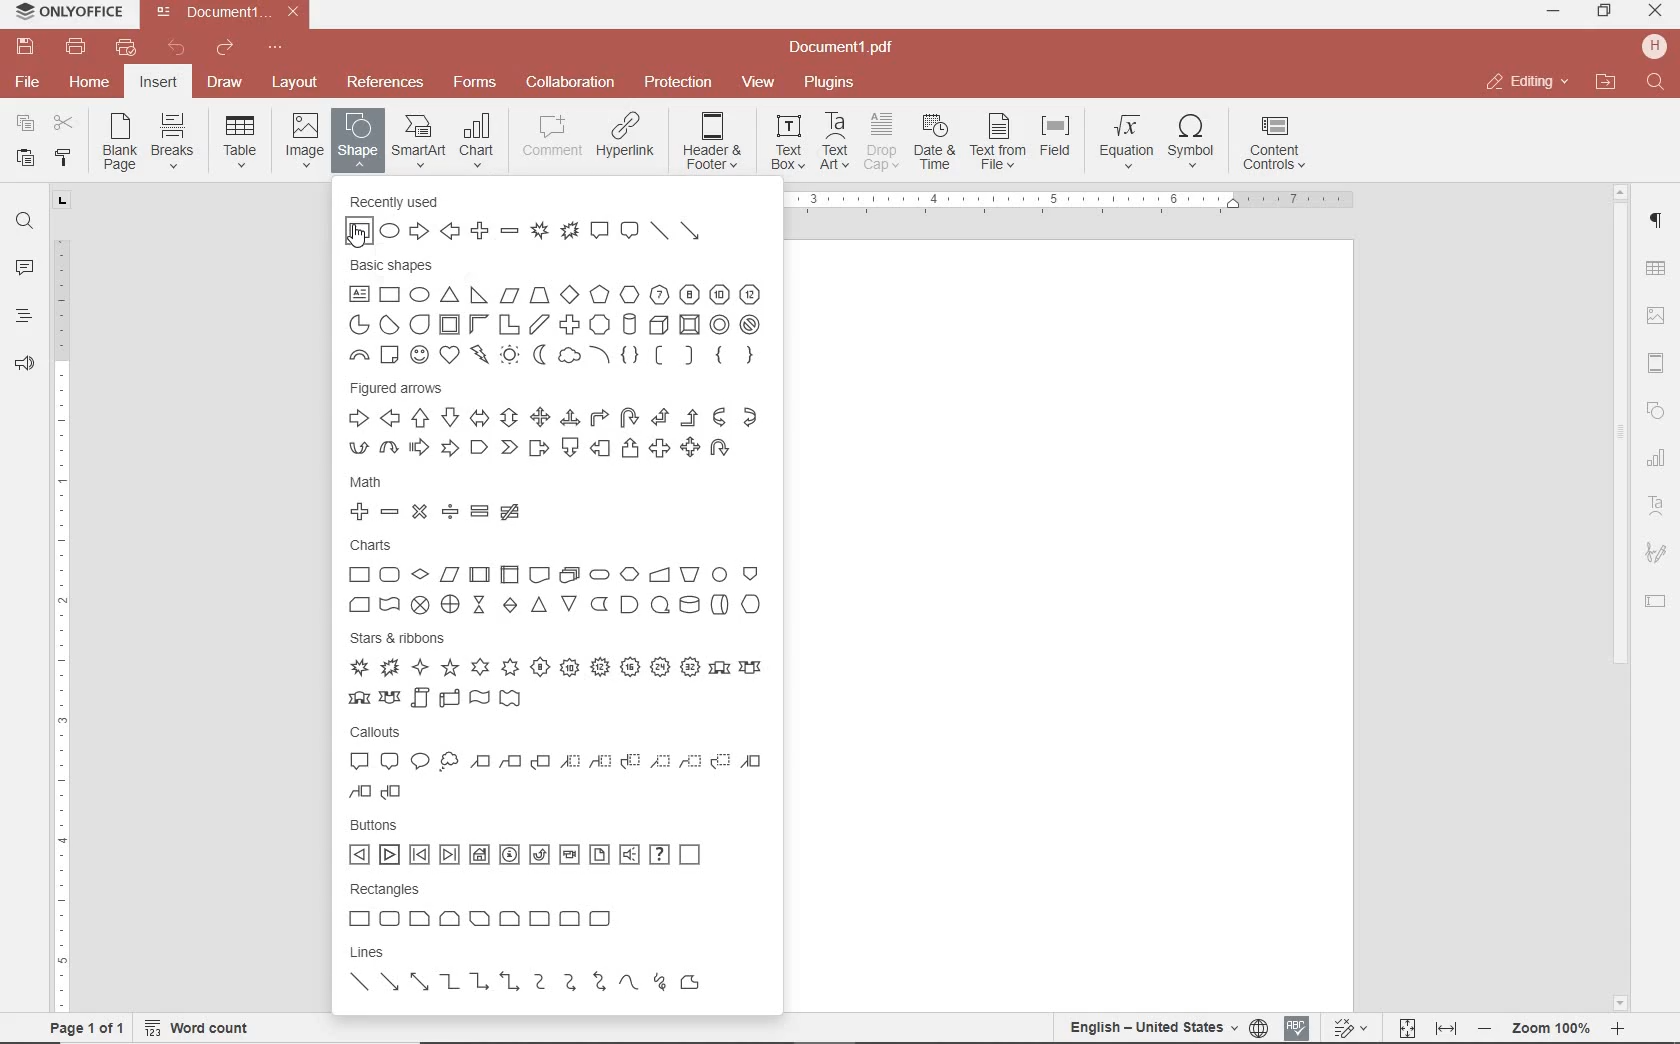  I want to click on HEADERS & FOOTERS, so click(1657, 364).